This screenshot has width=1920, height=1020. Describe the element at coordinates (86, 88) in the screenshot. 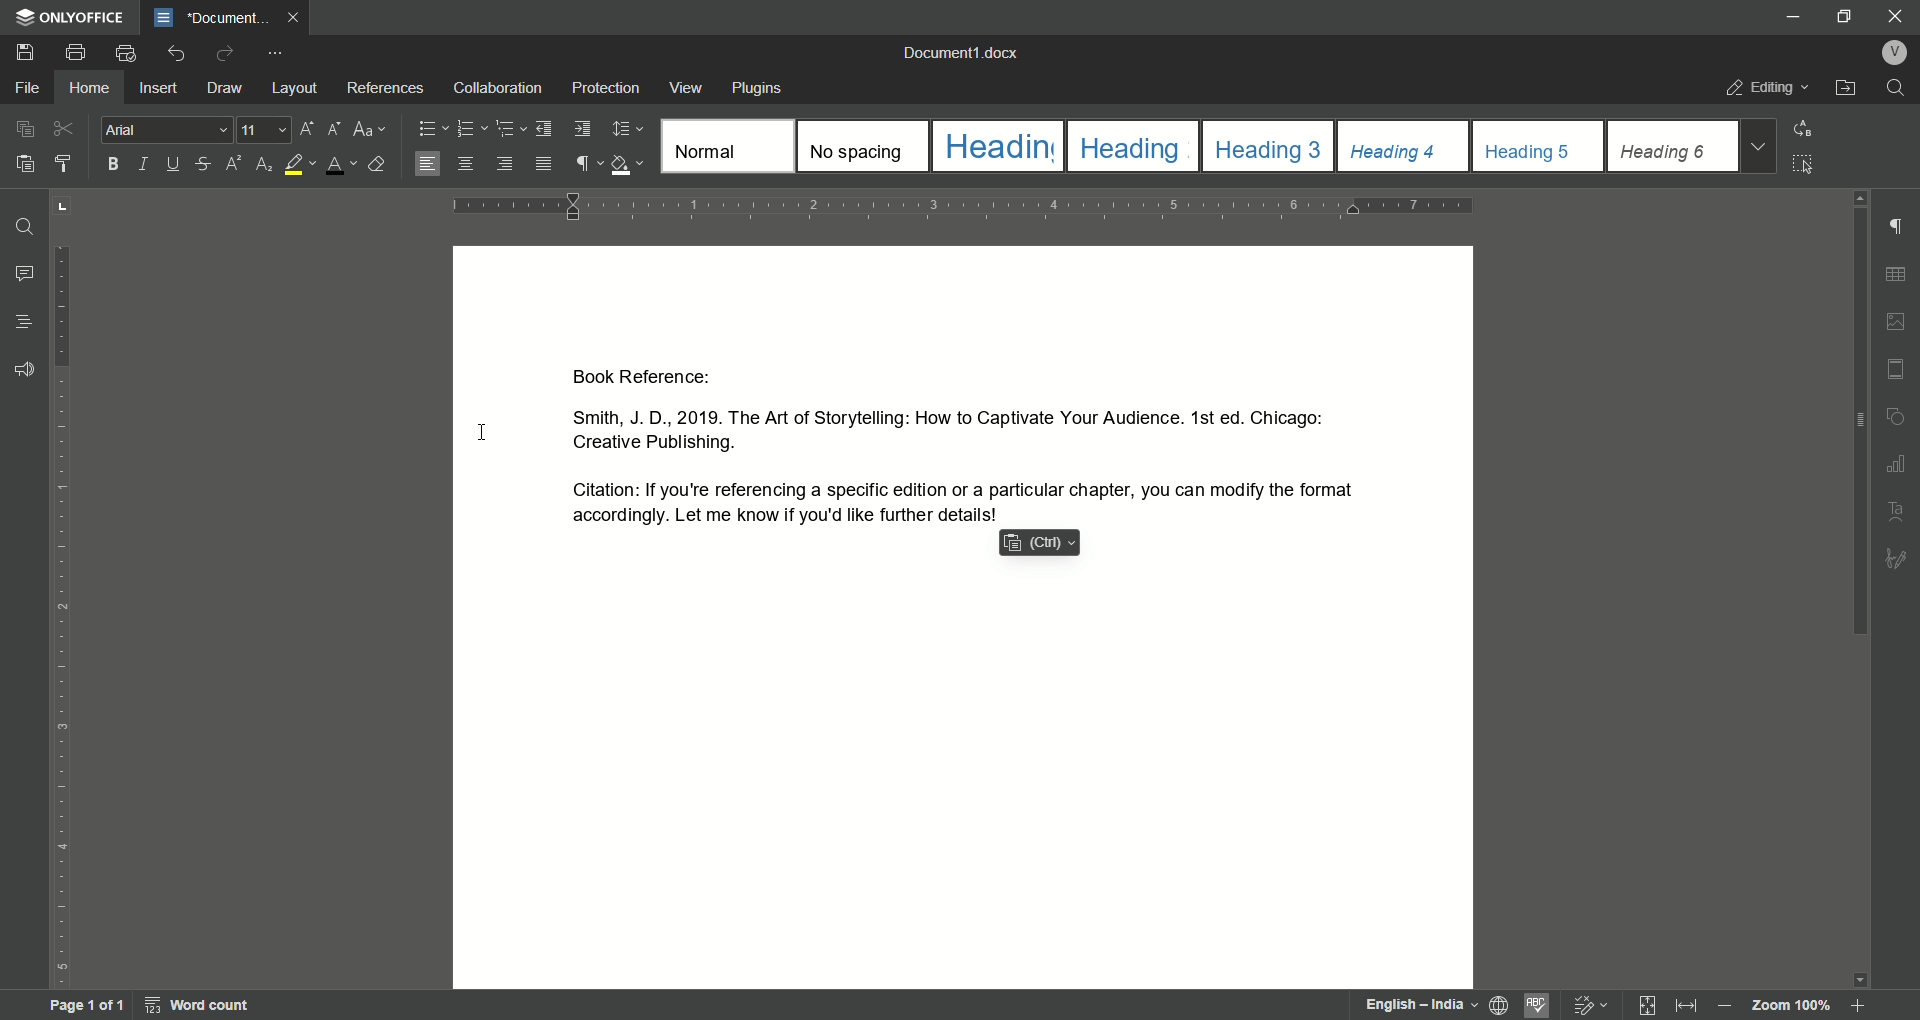

I see `home` at that location.